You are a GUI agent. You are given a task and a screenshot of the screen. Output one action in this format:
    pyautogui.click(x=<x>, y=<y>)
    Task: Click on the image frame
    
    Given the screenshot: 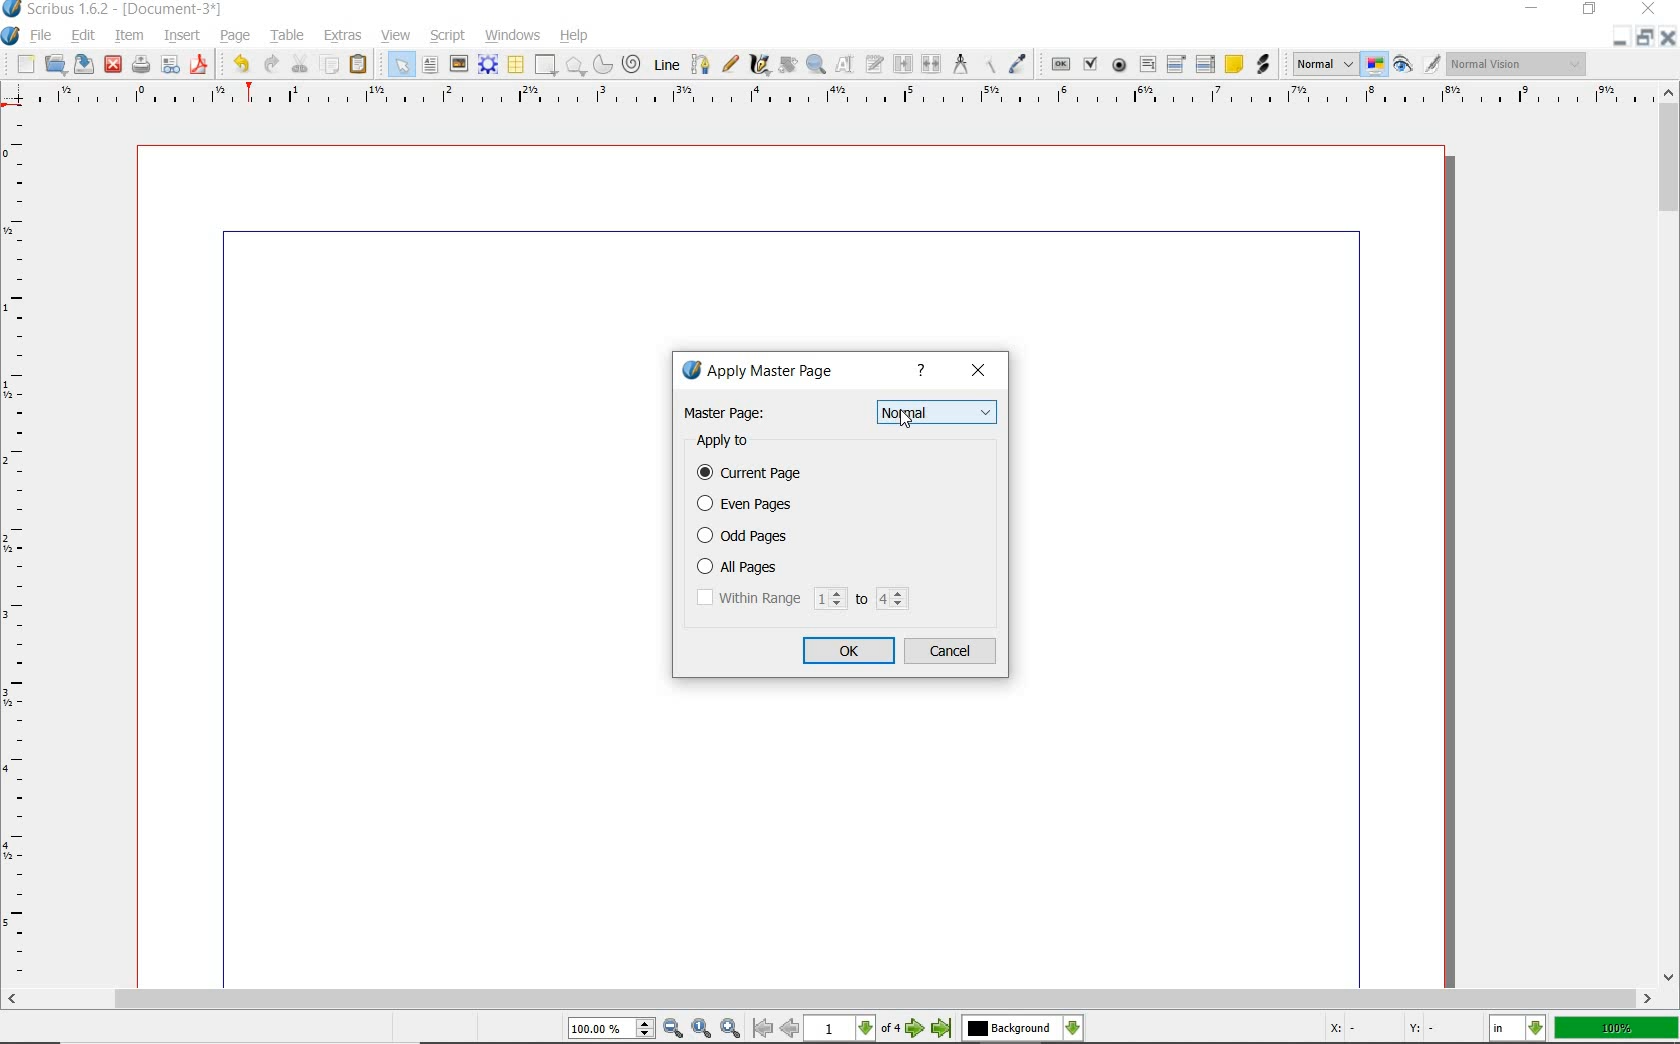 What is the action you would take?
    pyautogui.click(x=457, y=63)
    